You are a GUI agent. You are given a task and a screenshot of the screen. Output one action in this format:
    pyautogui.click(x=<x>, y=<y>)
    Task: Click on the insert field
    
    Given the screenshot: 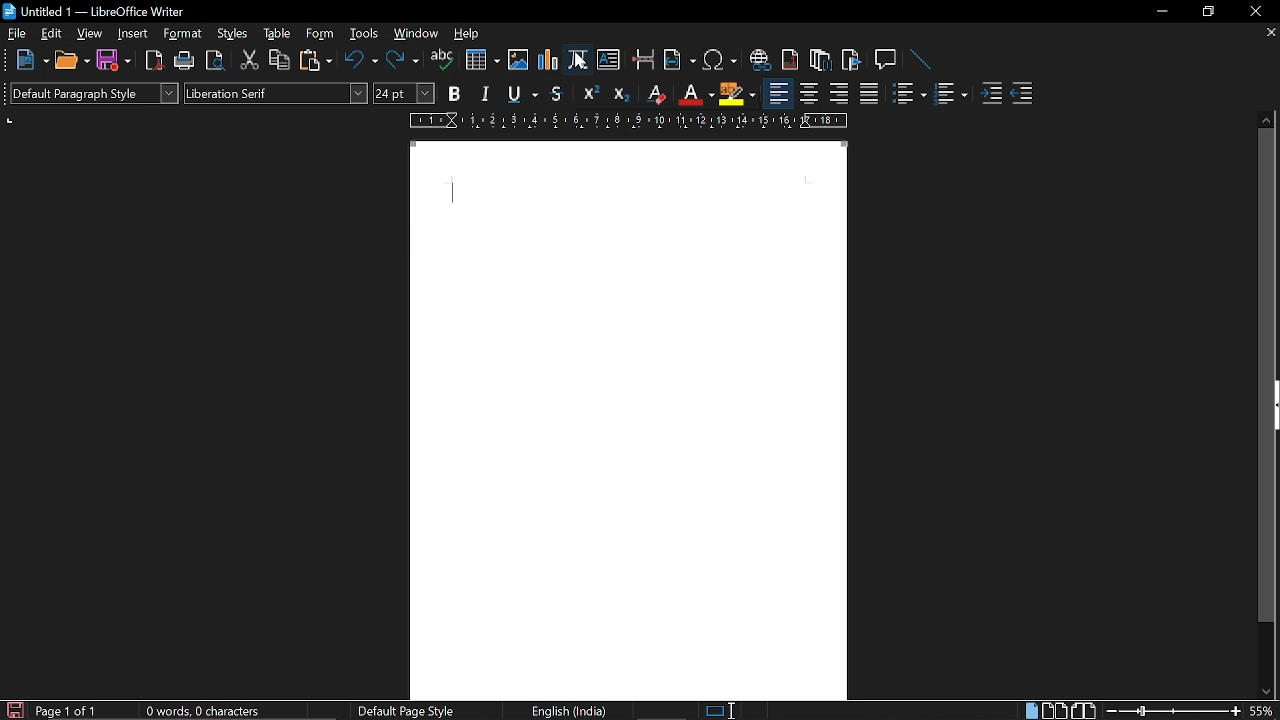 What is the action you would take?
    pyautogui.click(x=680, y=60)
    